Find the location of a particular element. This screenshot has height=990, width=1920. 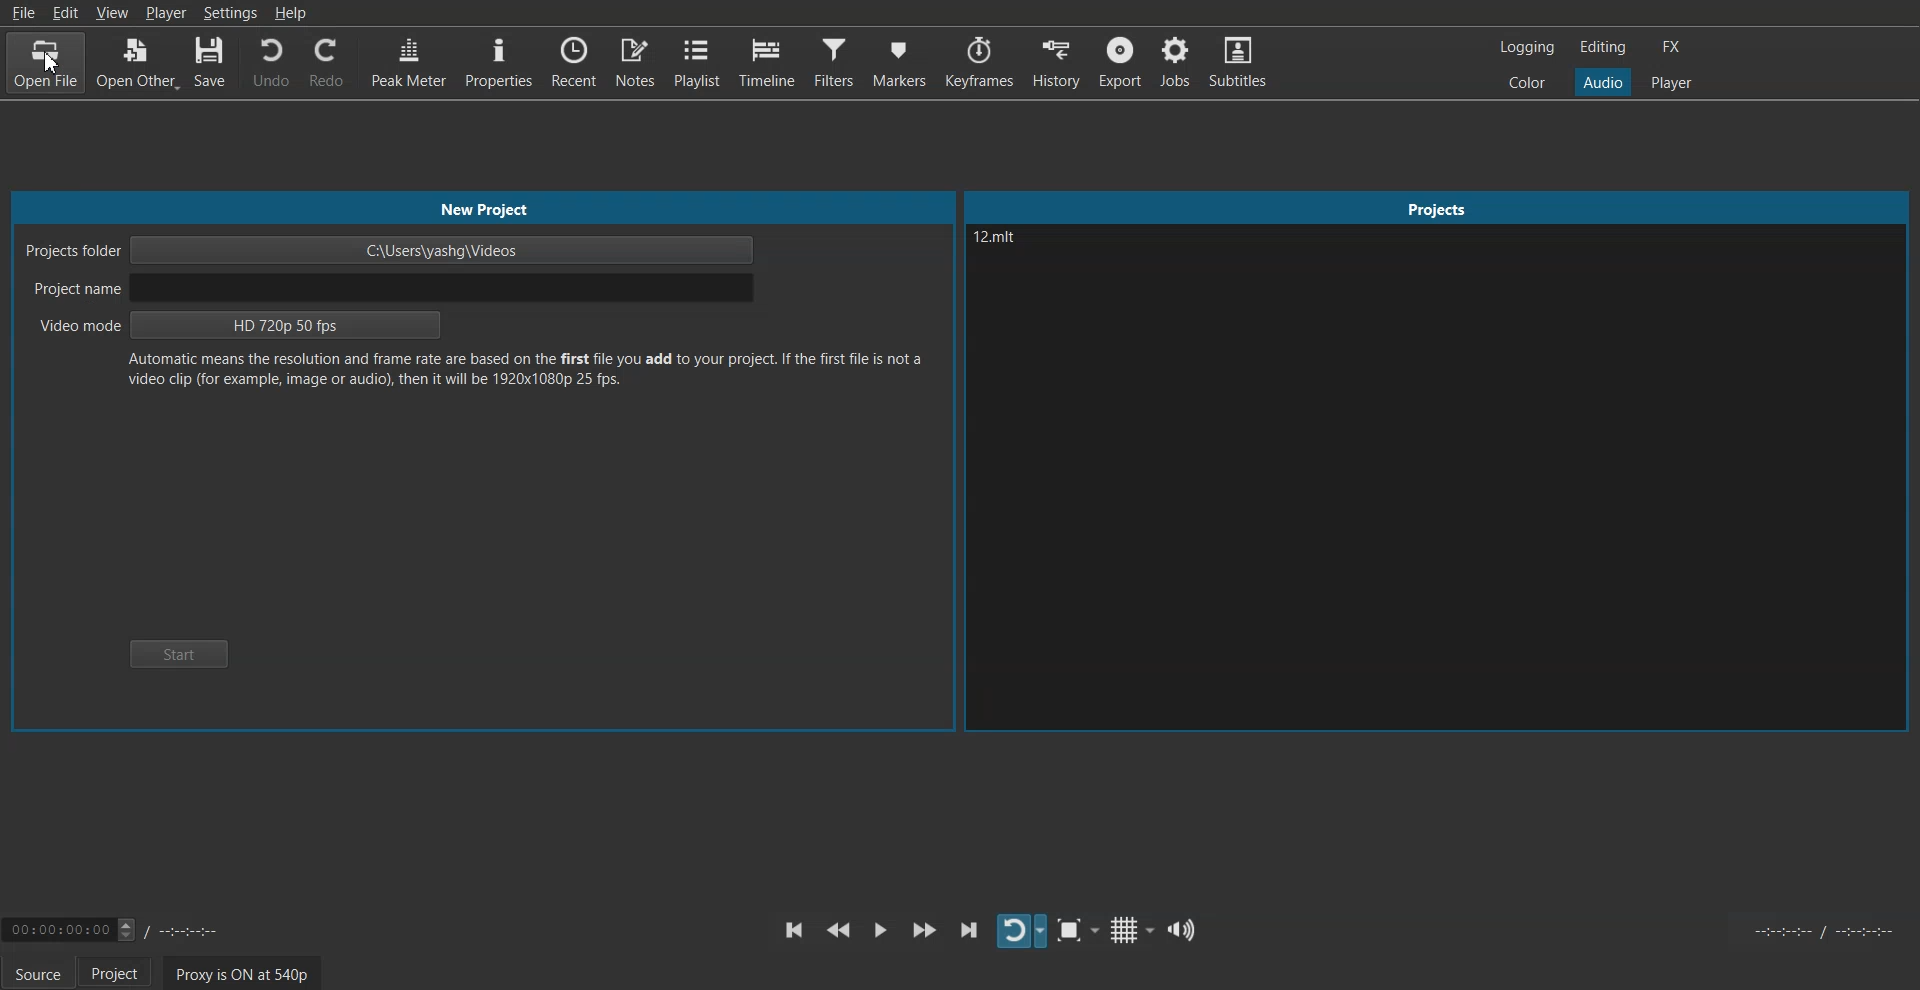

Playlist is located at coordinates (697, 62).